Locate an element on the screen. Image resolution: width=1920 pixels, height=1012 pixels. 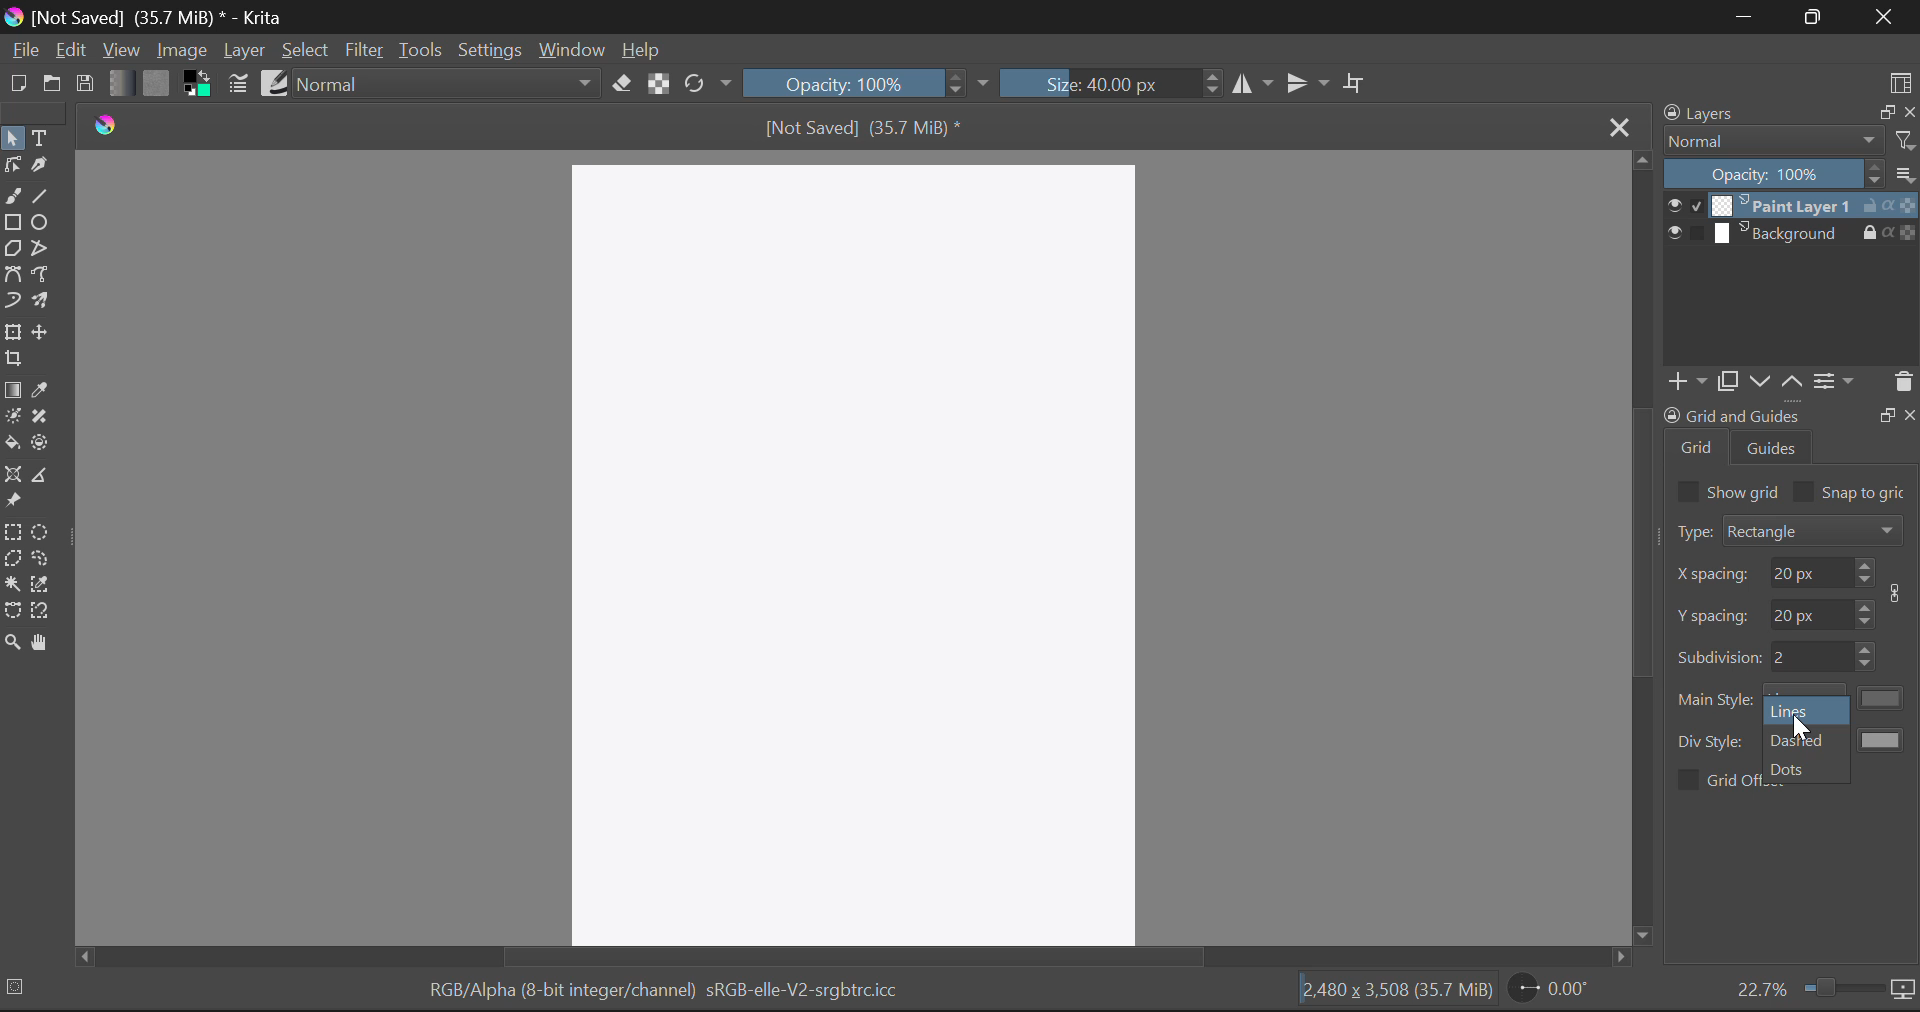
Select is located at coordinates (306, 51).